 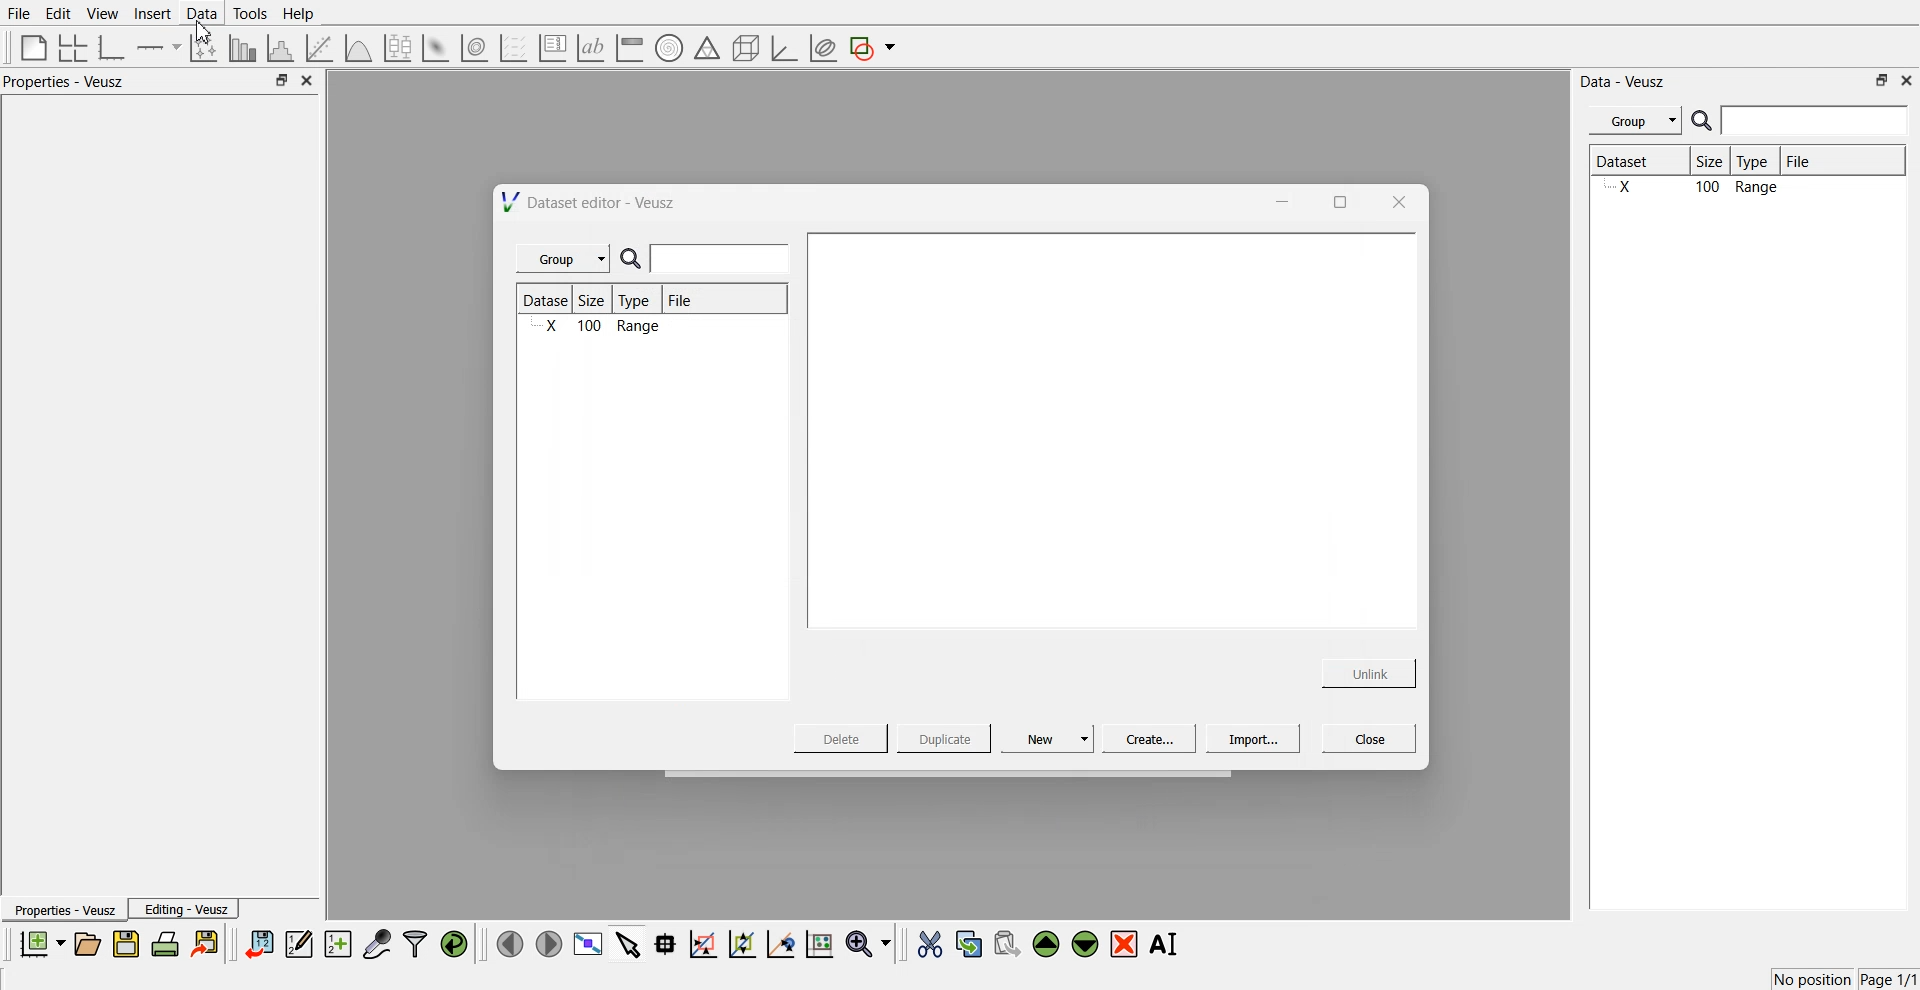 I want to click on close, so click(x=1397, y=201).